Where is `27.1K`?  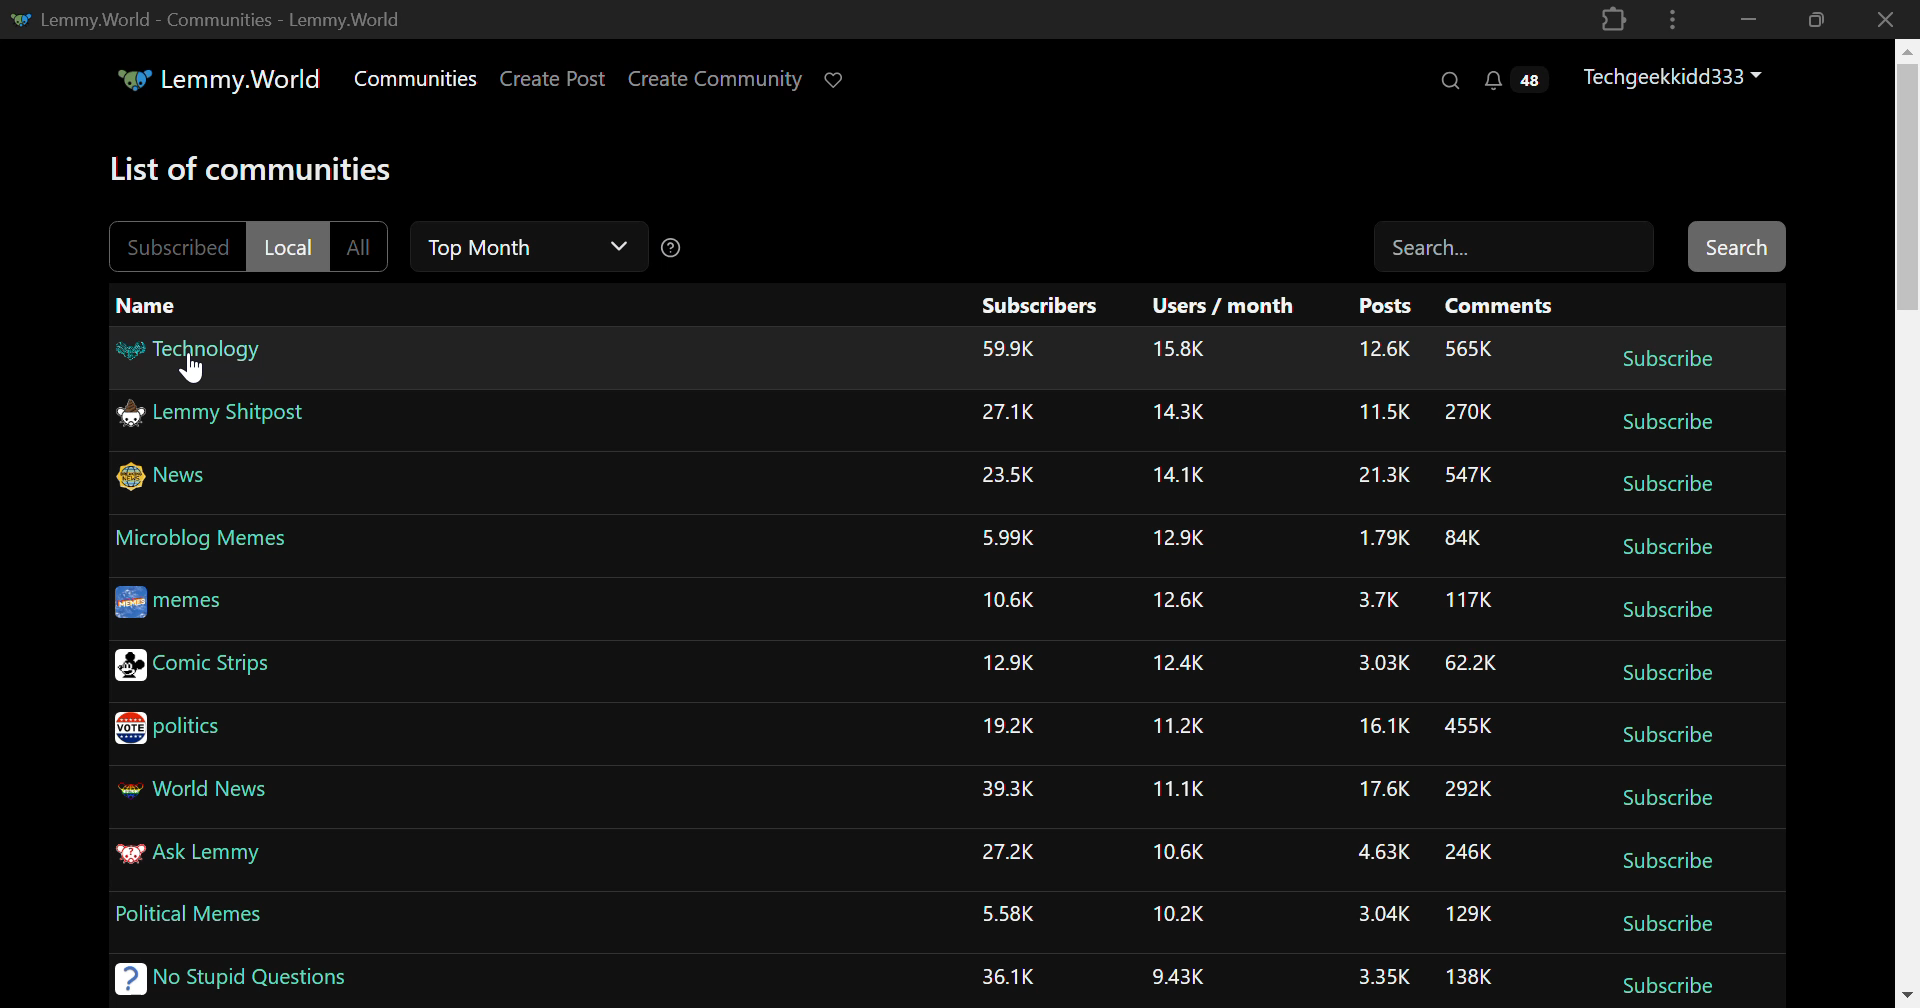
27.1K is located at coordinates (1006, 413).